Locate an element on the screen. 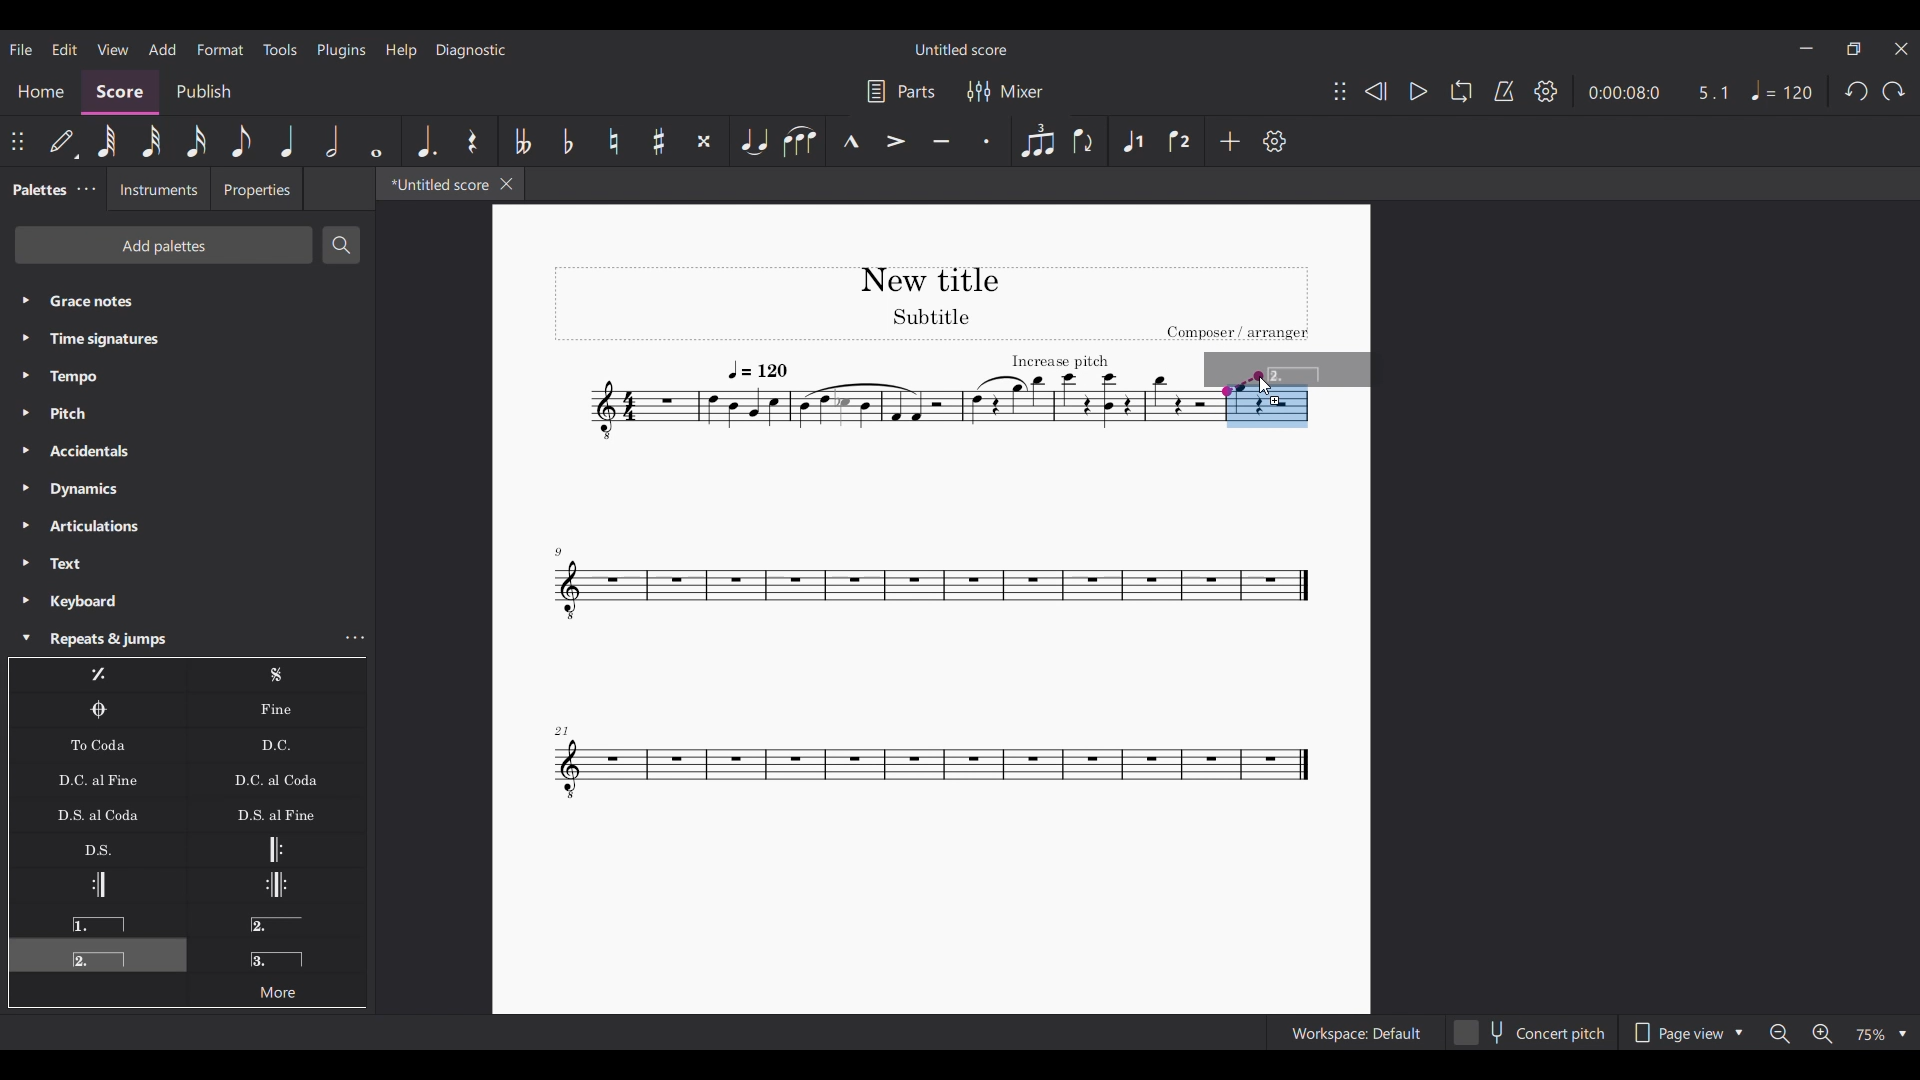 The image size is (1920, 1080). Right (end) repeat sign is located at coordinates (97, 885).